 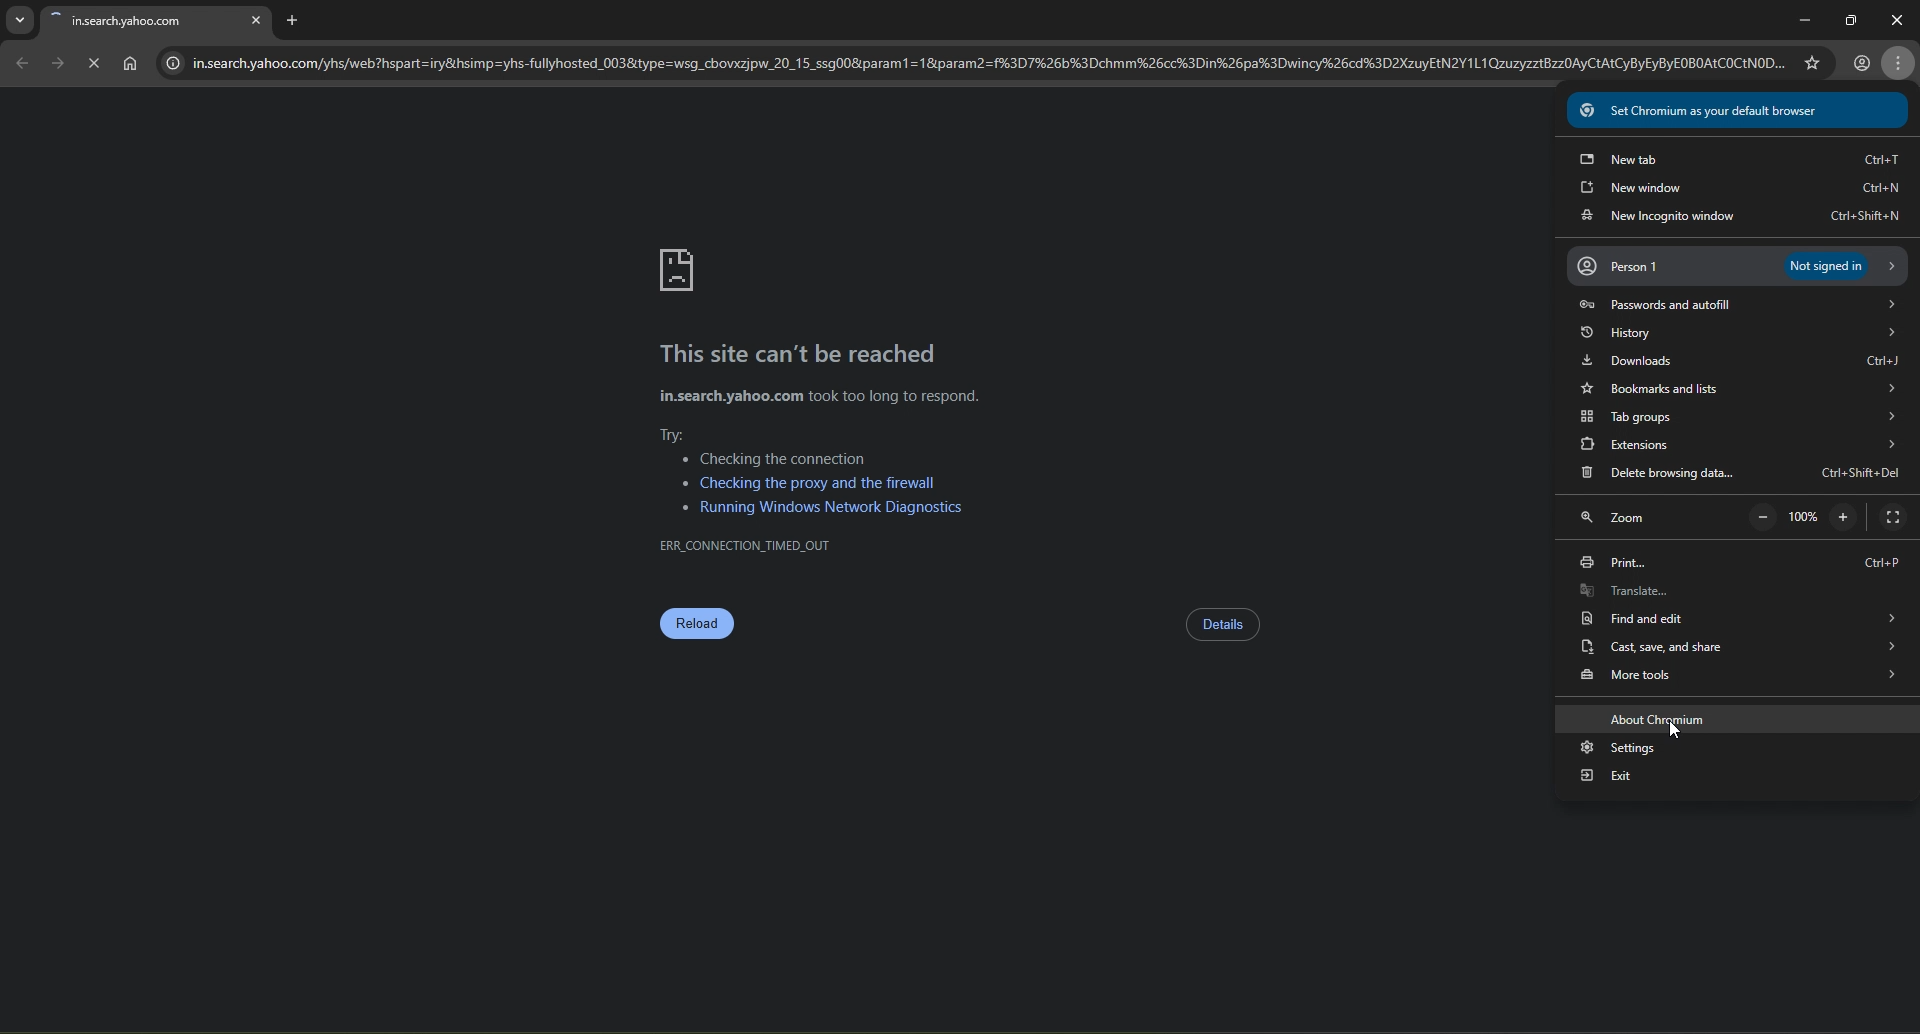 What do you see at coordinates (1741, 476) in the screenshot?
I see `delete browsing data` at bounding box center [1741, 476].